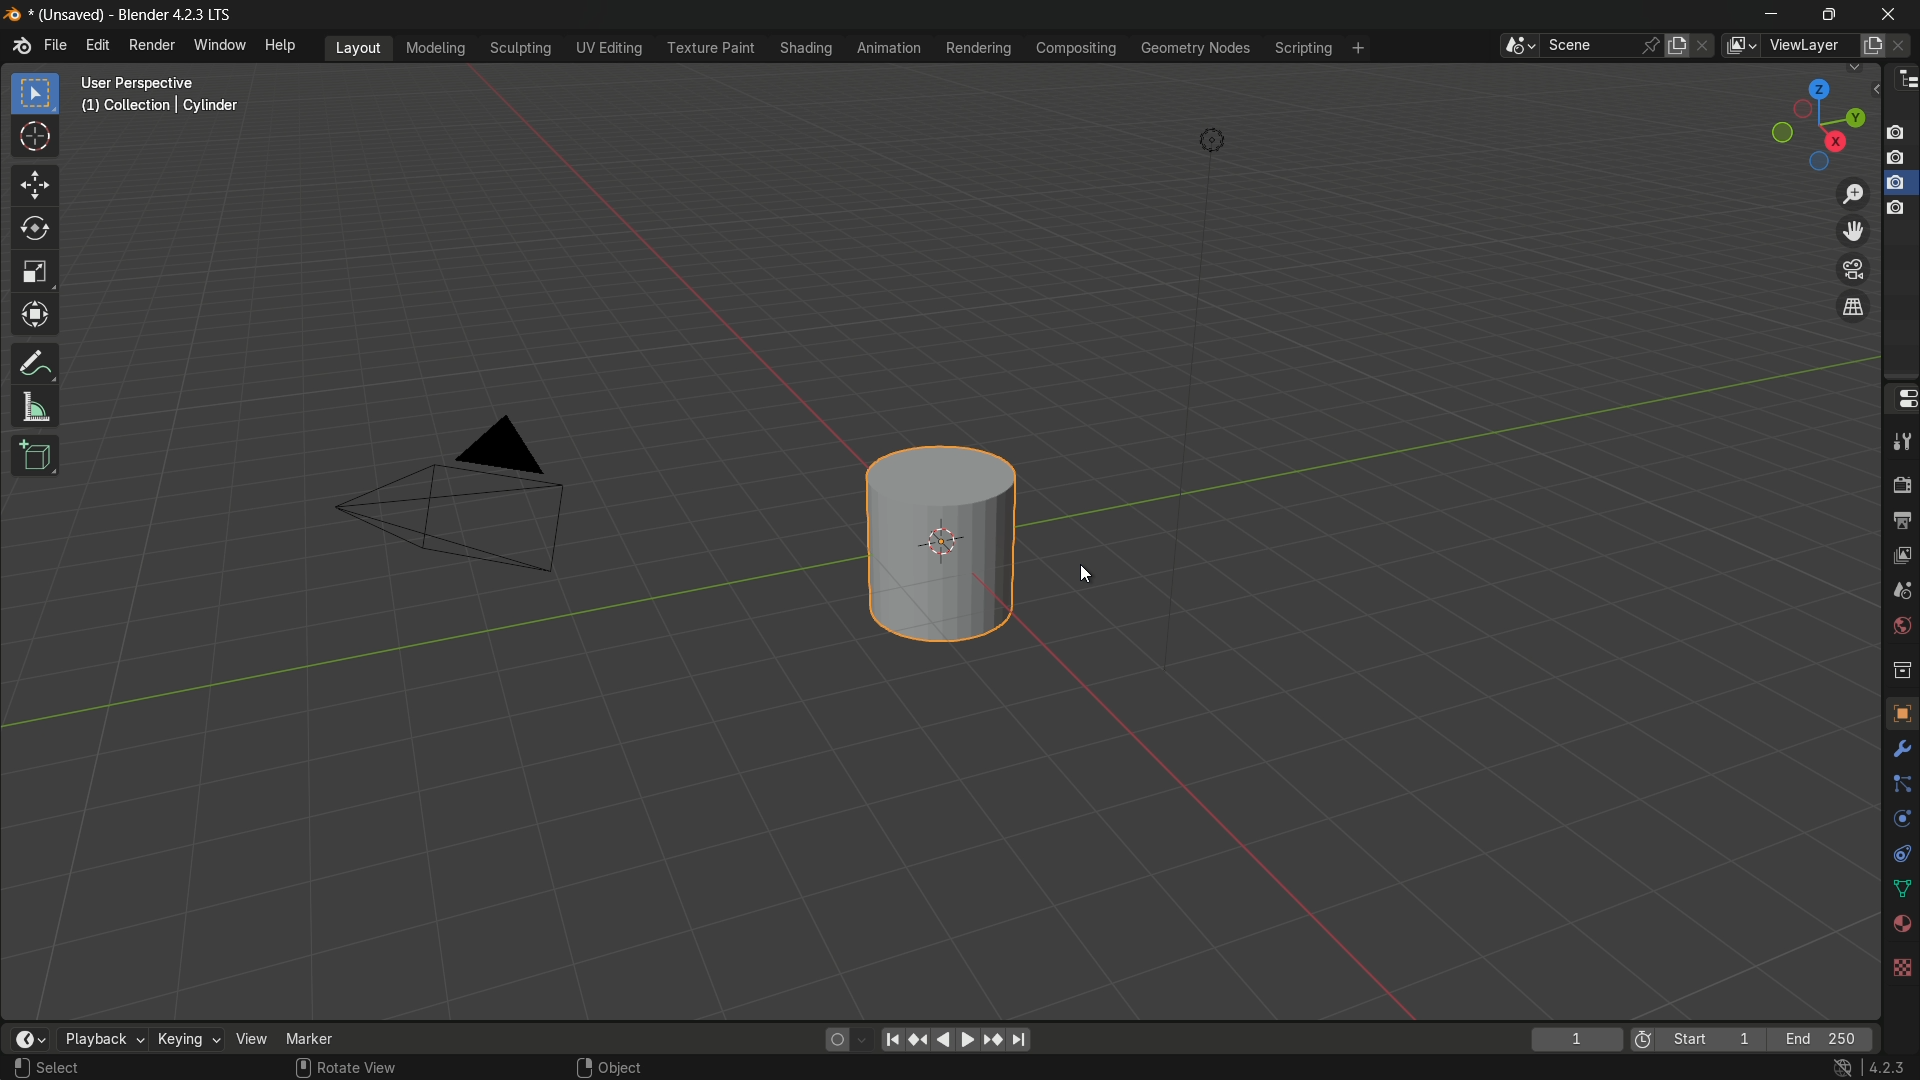 The image size is (1920, 1080). I want to click on Select, so click(63, 1069).